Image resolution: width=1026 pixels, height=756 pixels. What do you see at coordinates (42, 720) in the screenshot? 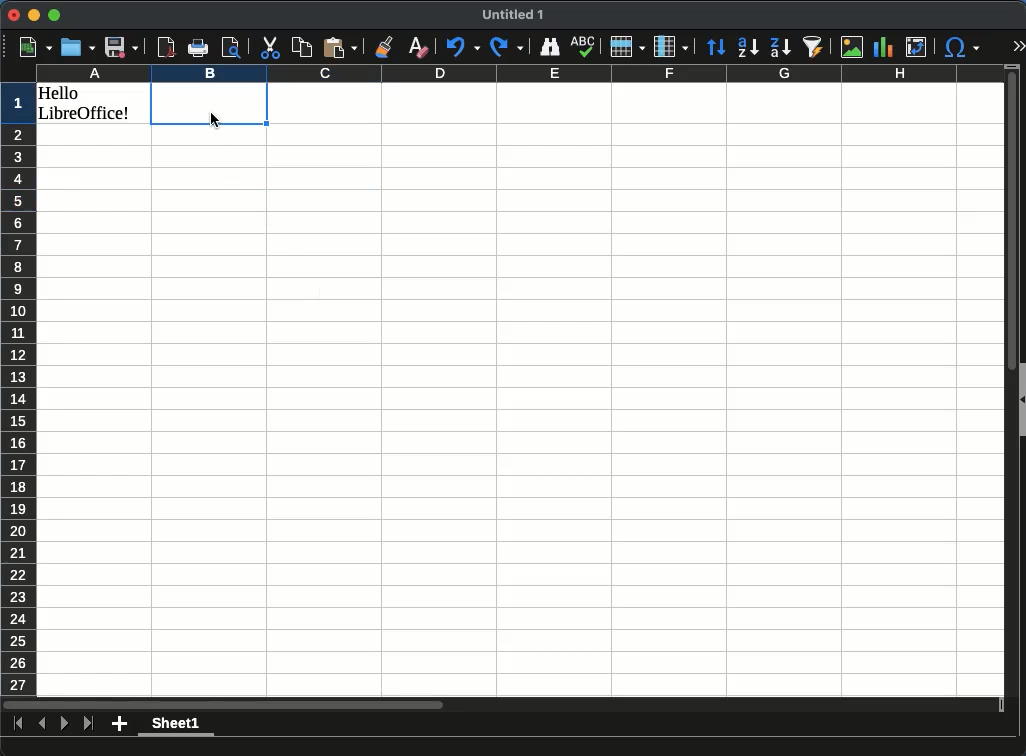
I see `previous sheet` at bounding box center [42, 720].